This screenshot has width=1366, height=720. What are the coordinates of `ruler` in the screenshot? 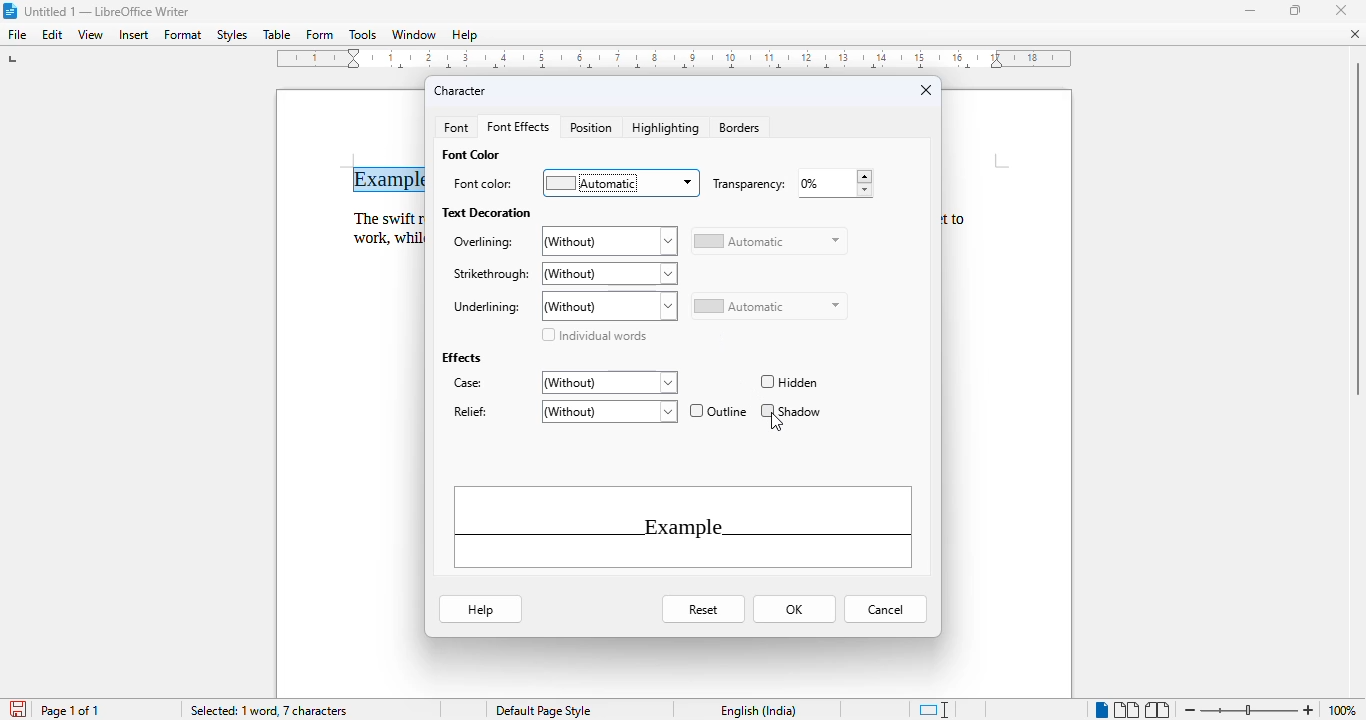 It's located at (679, 62).